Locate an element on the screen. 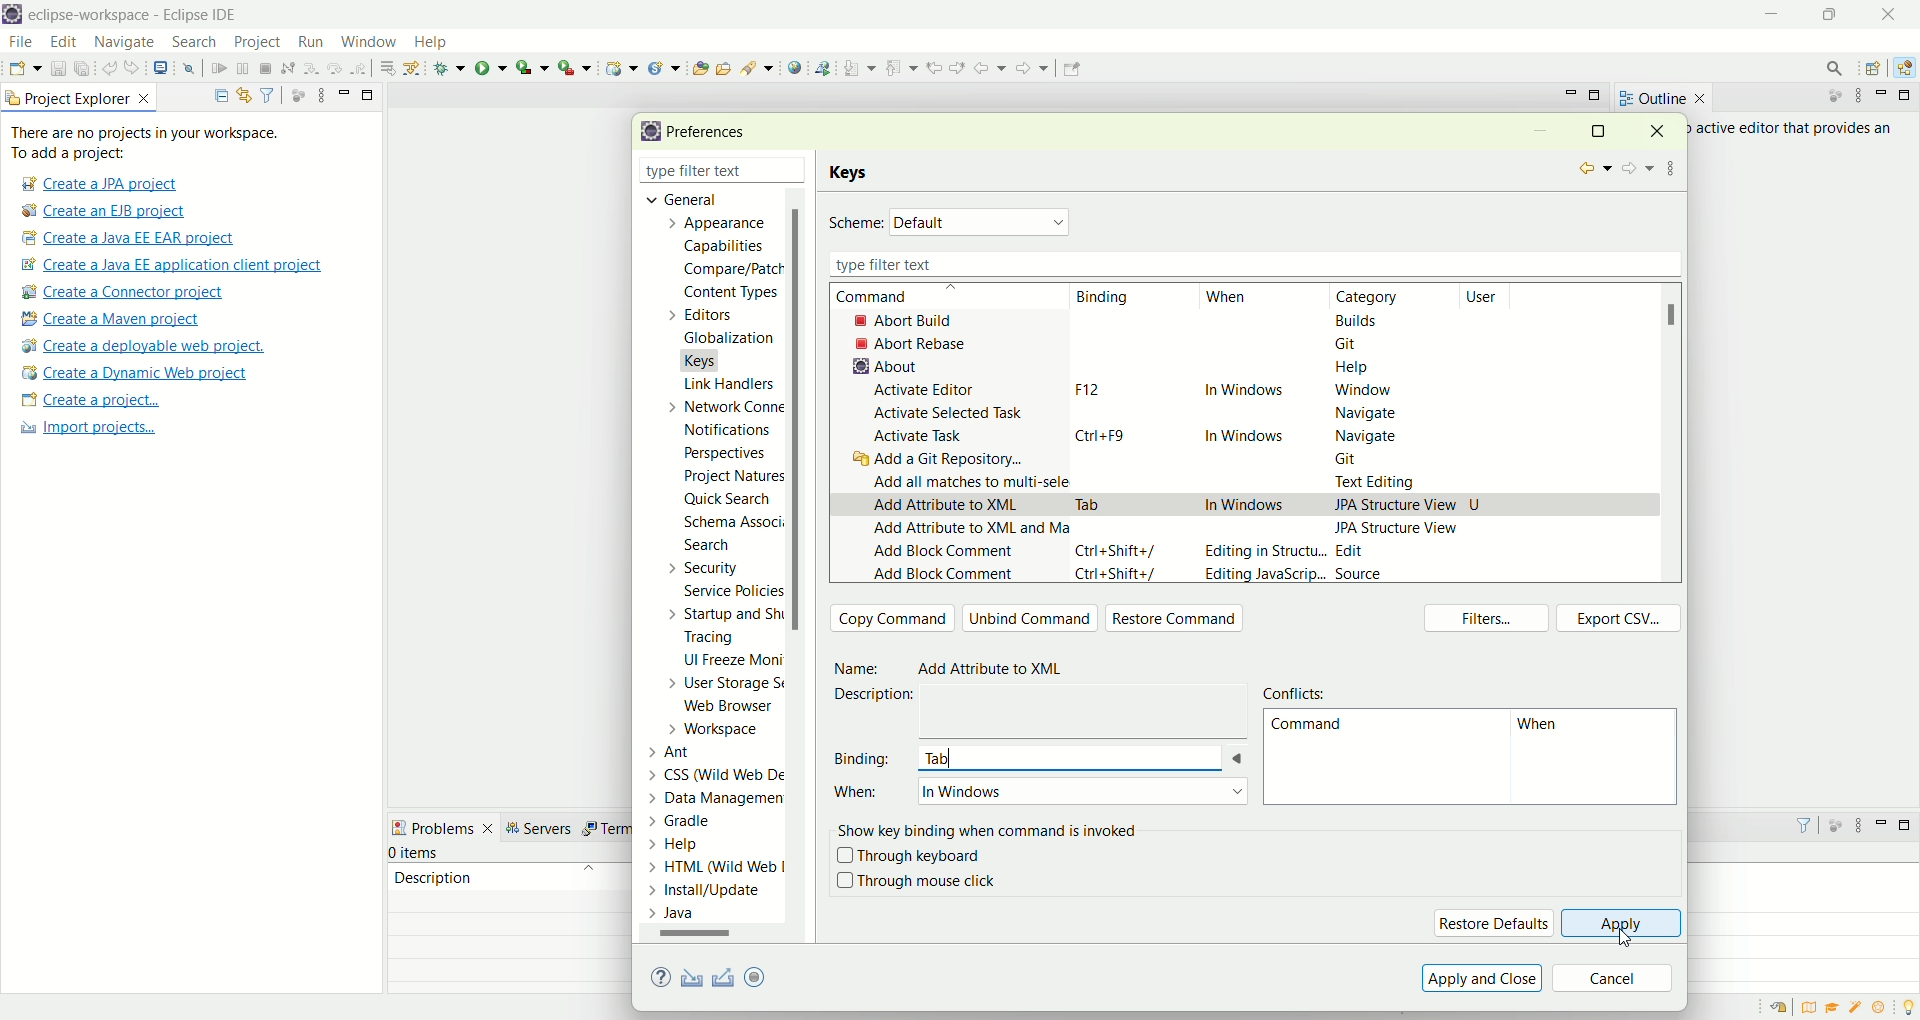  editing in structure...Edit is located at coordinates (1287, 553).